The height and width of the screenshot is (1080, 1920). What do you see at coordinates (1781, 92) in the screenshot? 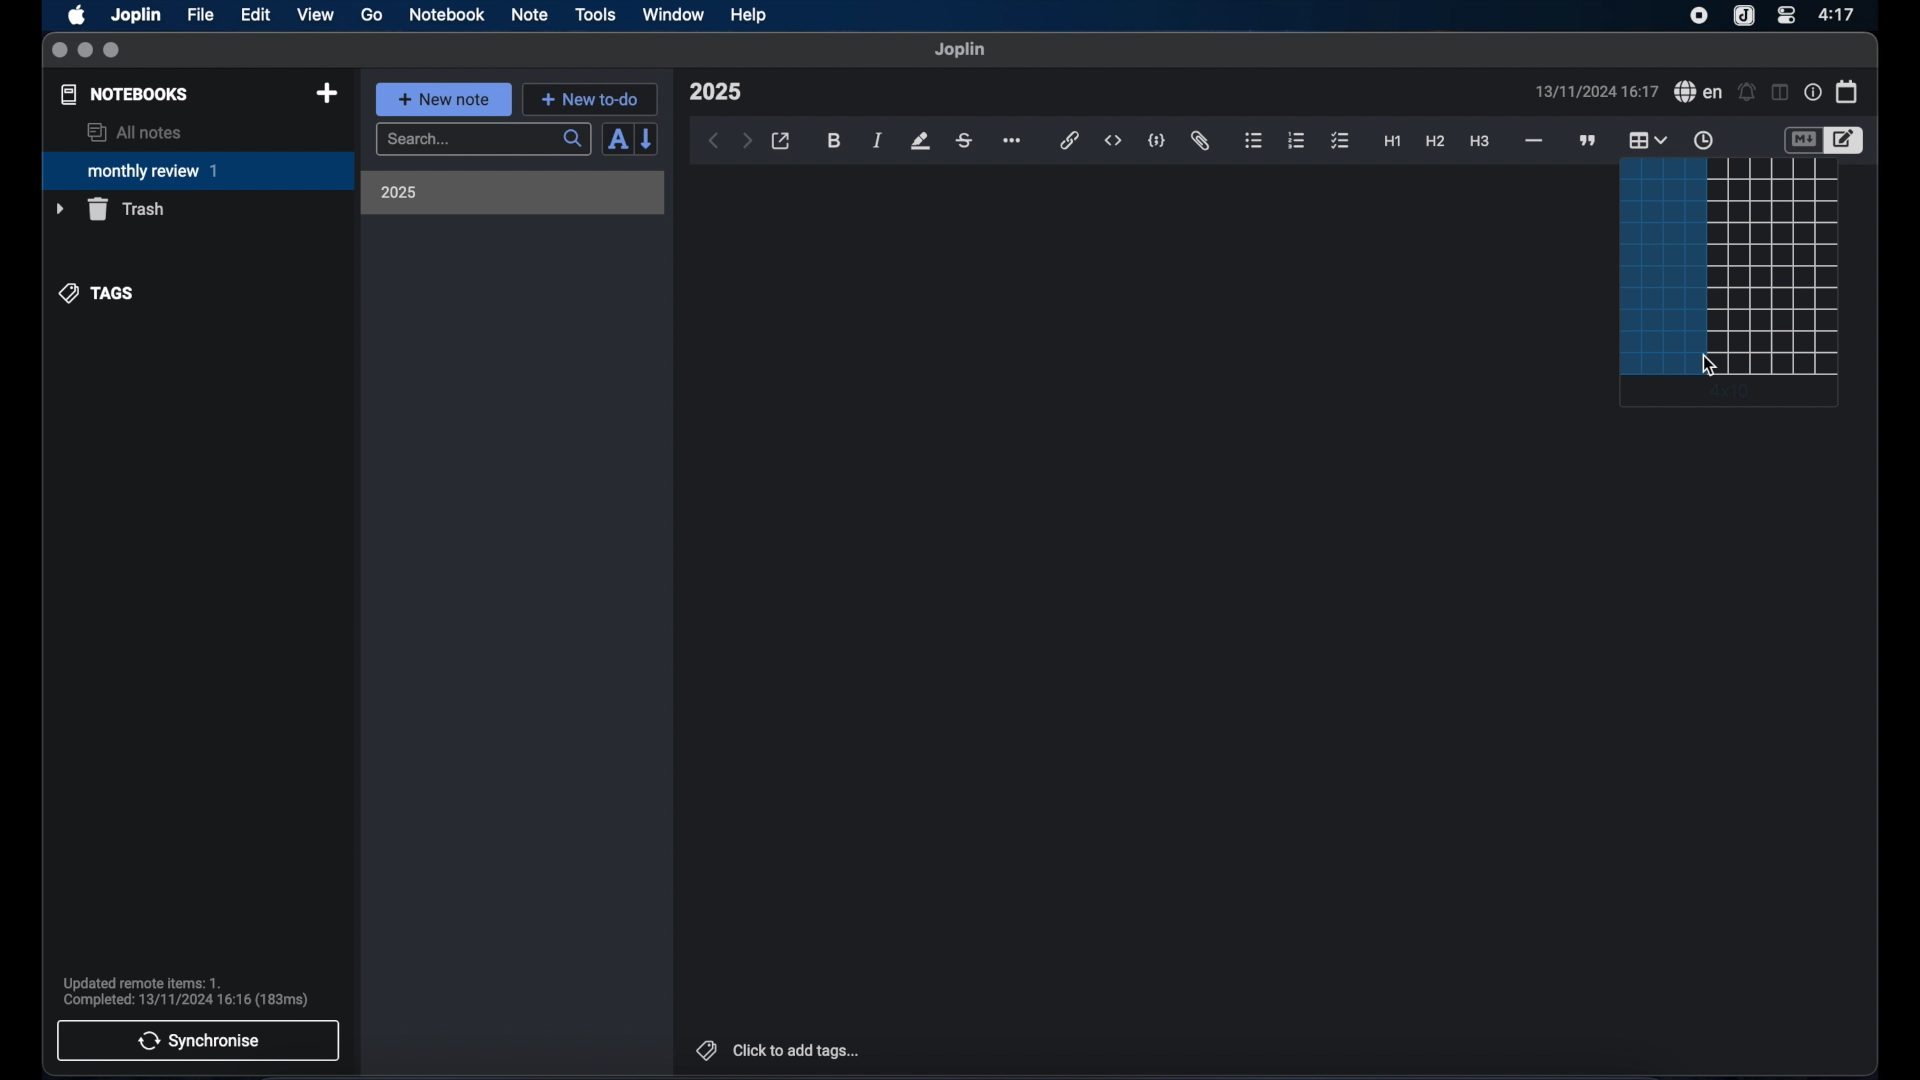
I see `toggle editor layout` at bounding box center [1781, 92].